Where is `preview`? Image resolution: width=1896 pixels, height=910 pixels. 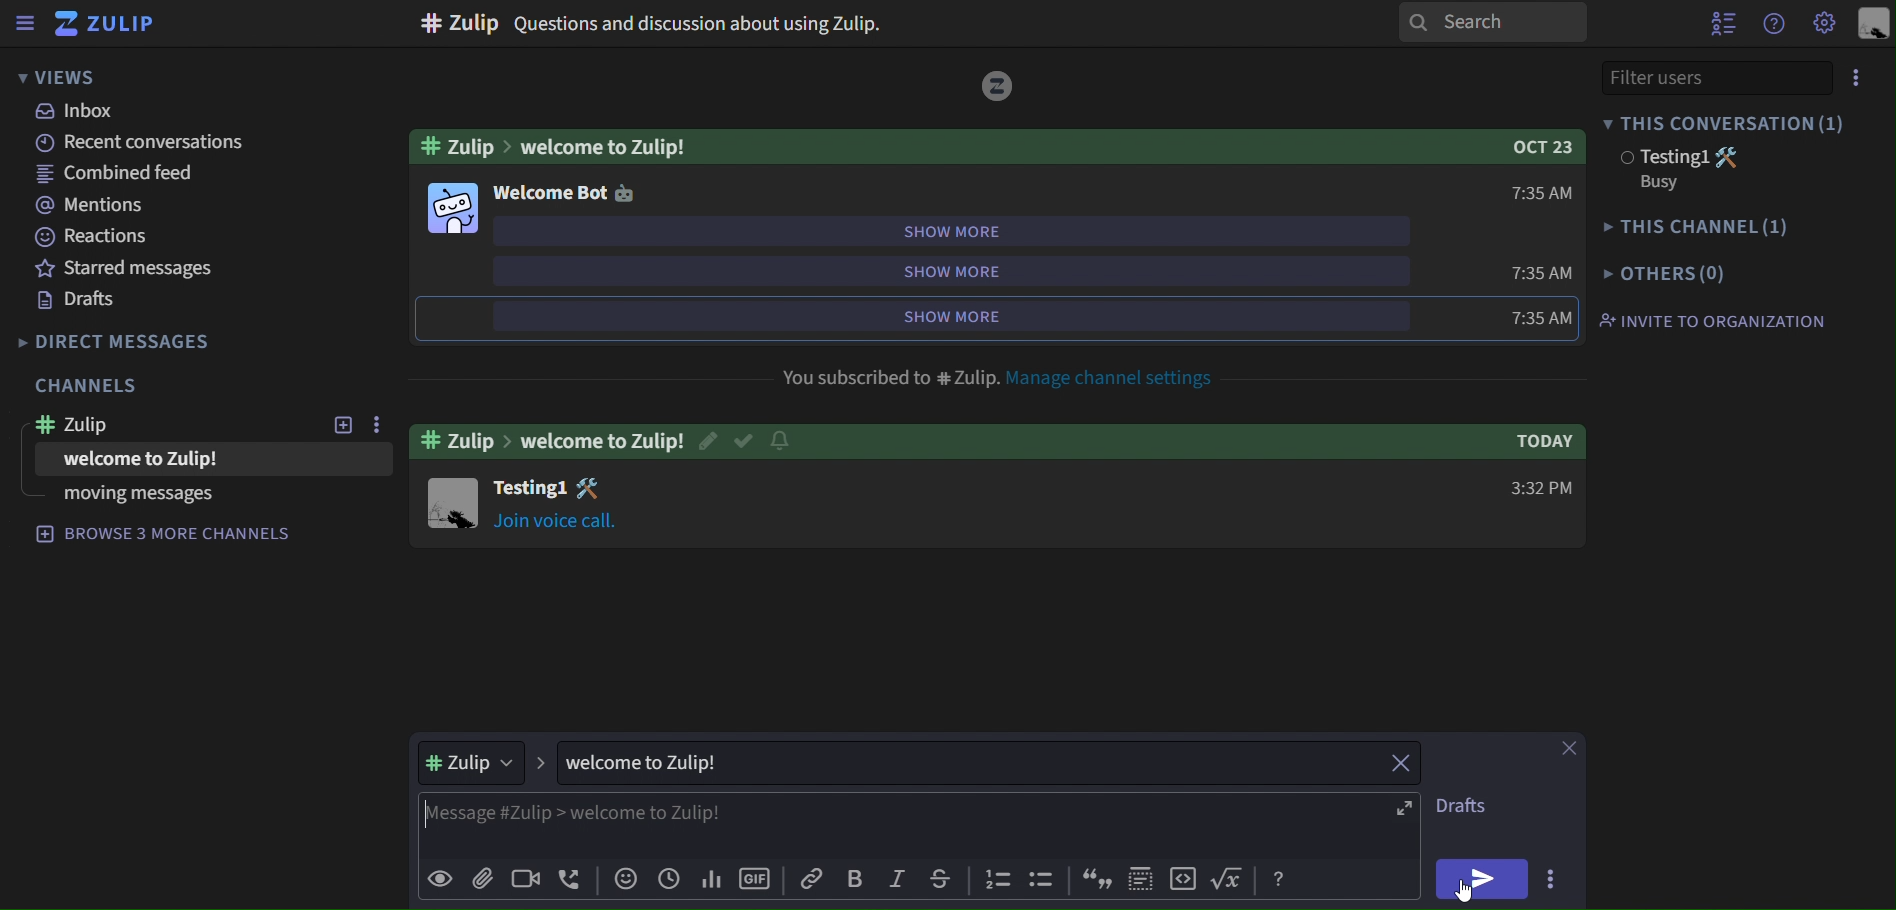 preview is located at coordinates (437, 876).